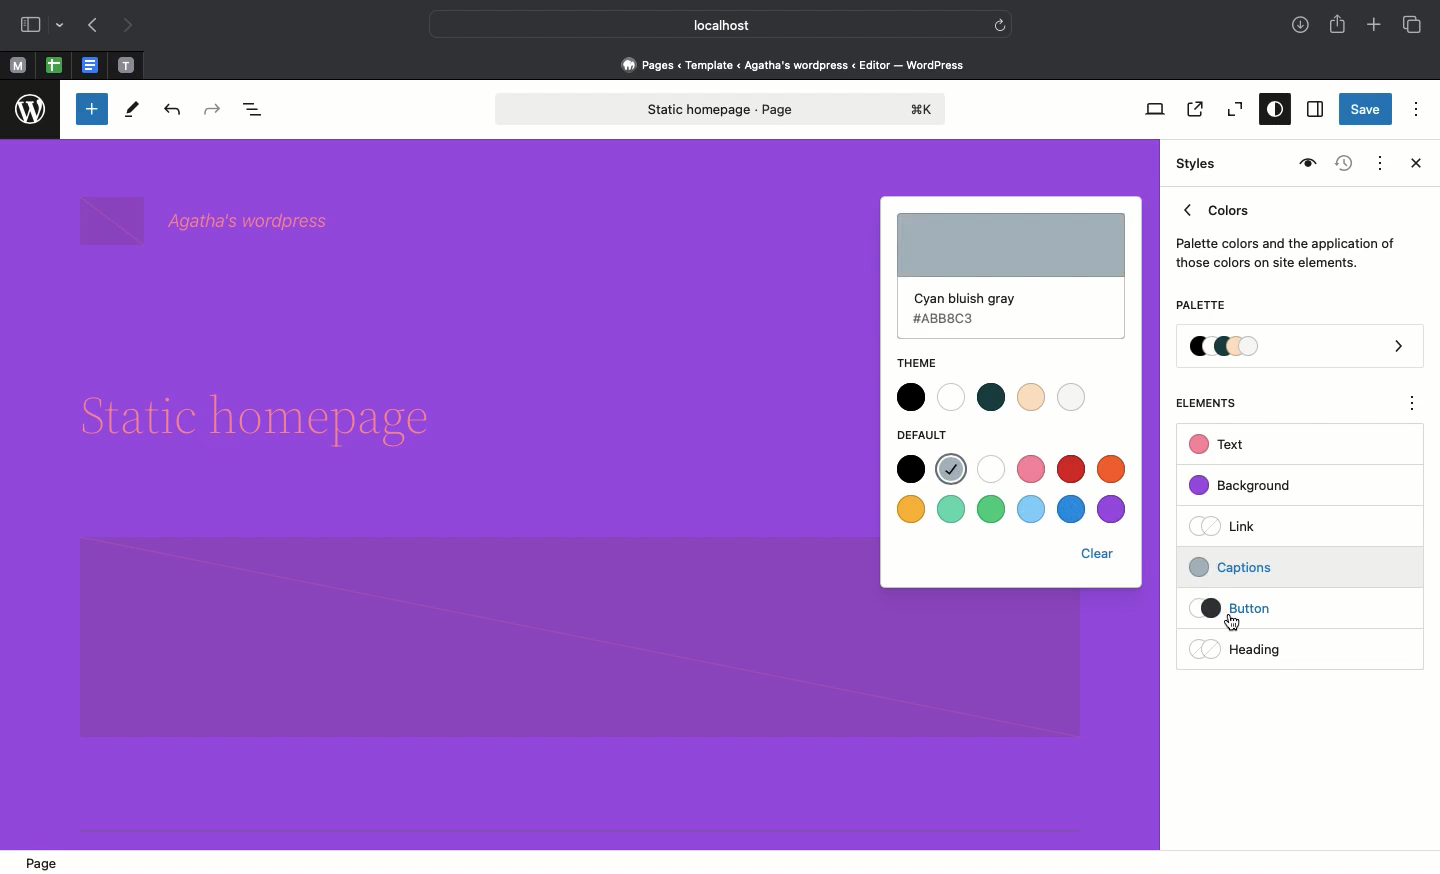 This screenshot has width=1440, height=874. What do you see at coordinates (706, 24) in the screenshot?
I see `Local host` at bounding box center [706, 24].